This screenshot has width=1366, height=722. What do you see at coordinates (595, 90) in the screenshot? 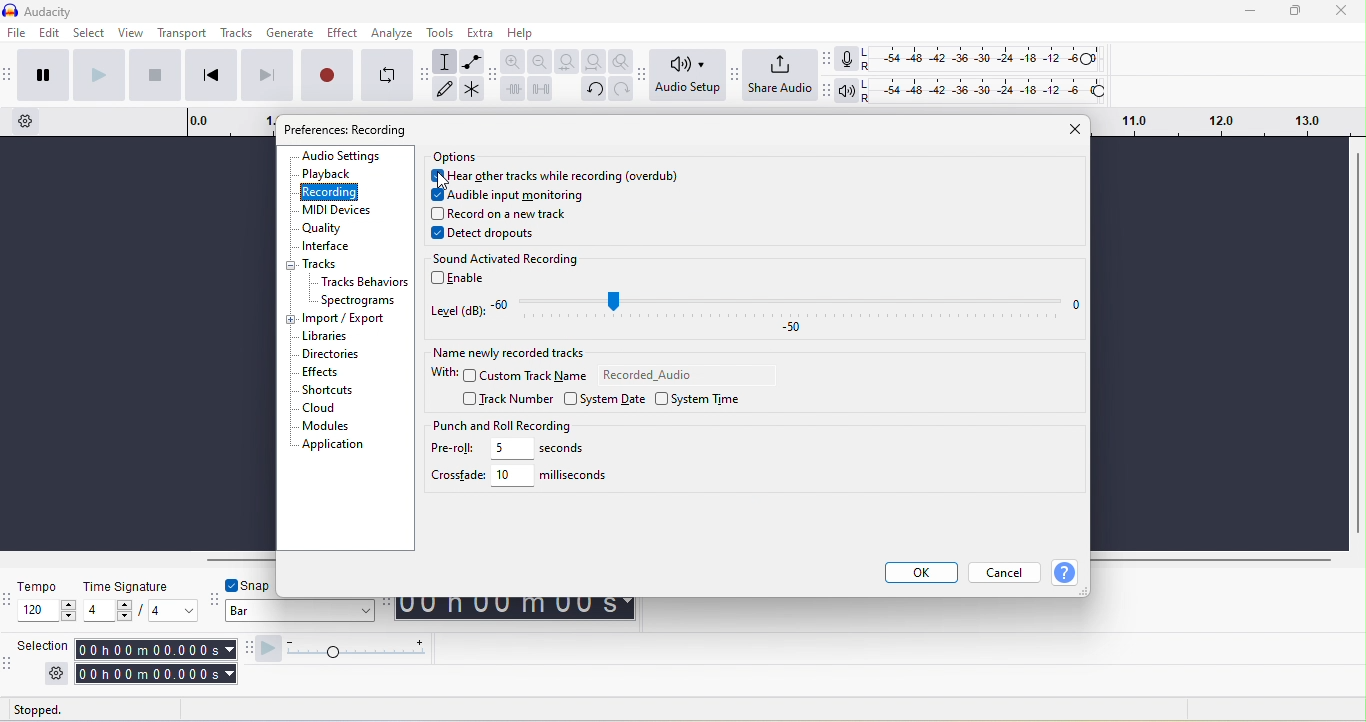
I see `undo` at bounding box center [595, 90].